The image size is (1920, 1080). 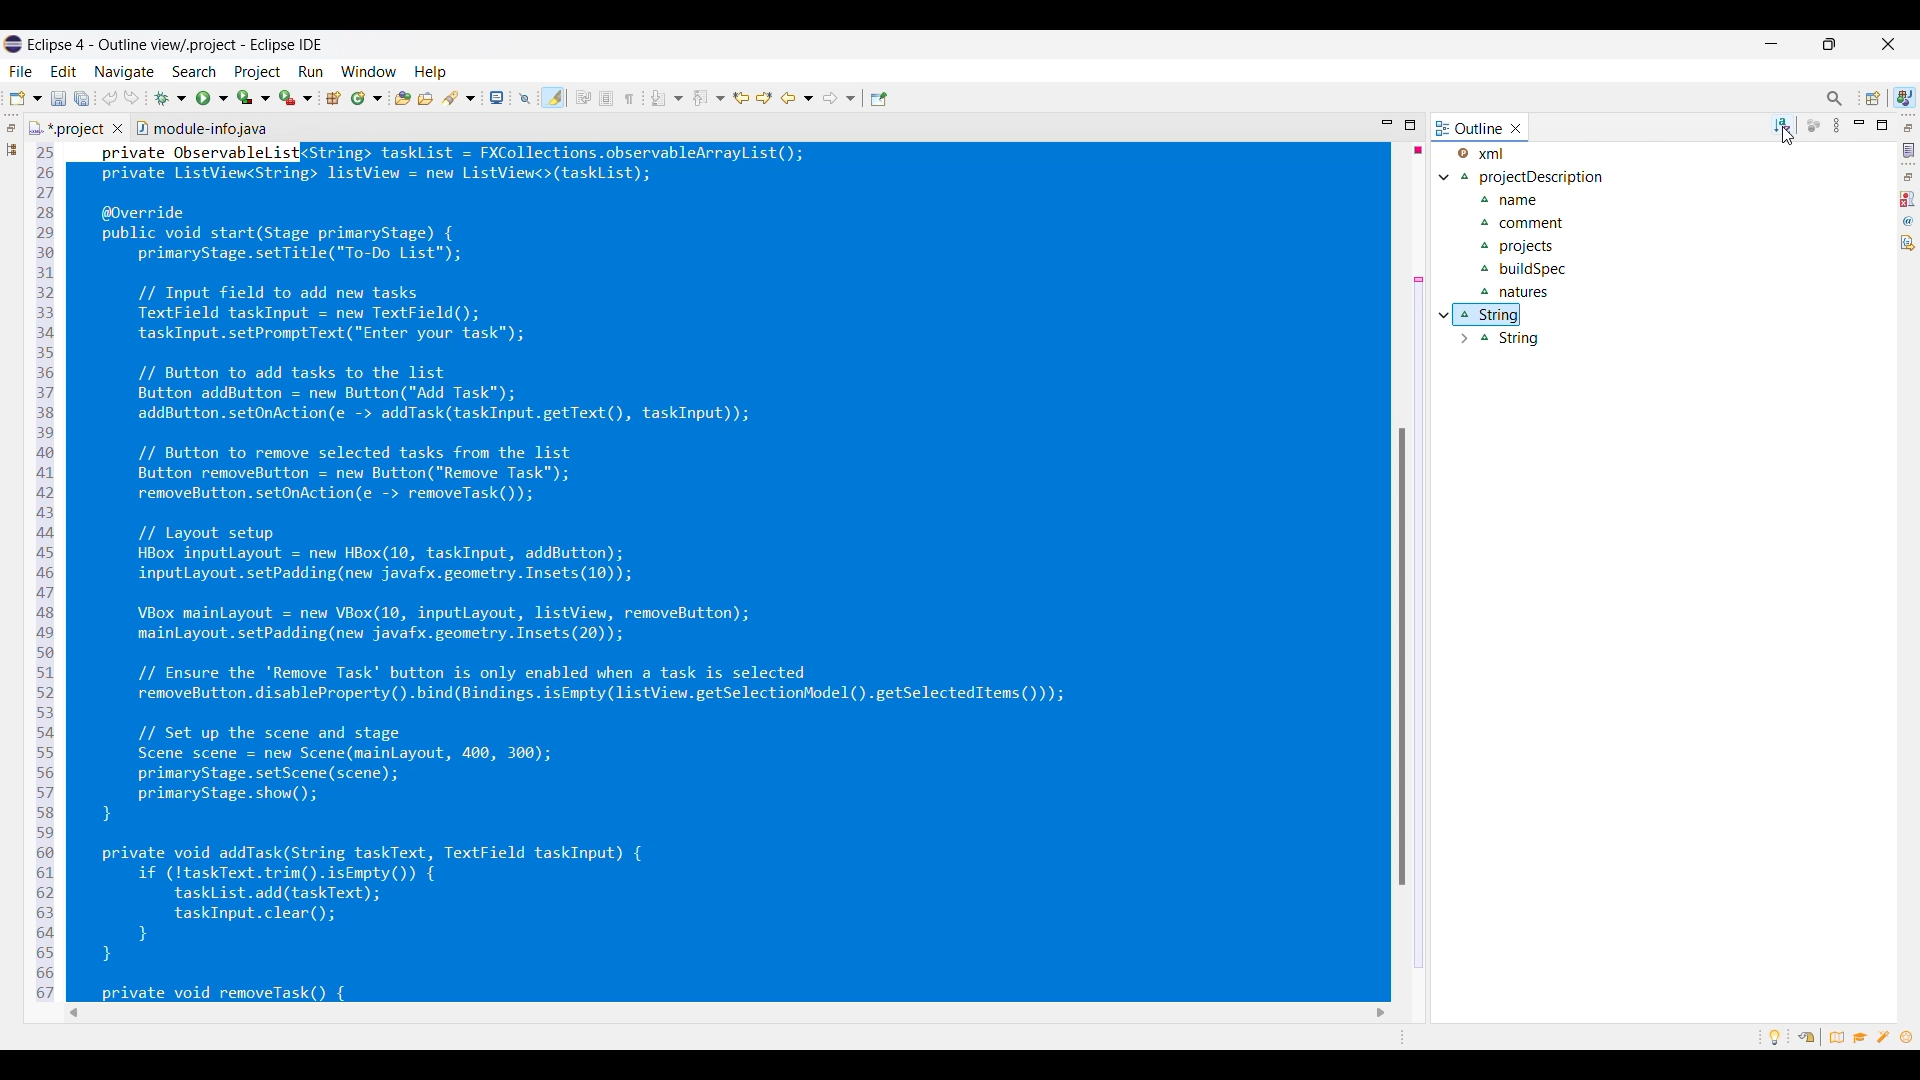 What do you see at coordinates (132, 97) in the screenshot?
I see `Redo` at bounding box center [132, 97].